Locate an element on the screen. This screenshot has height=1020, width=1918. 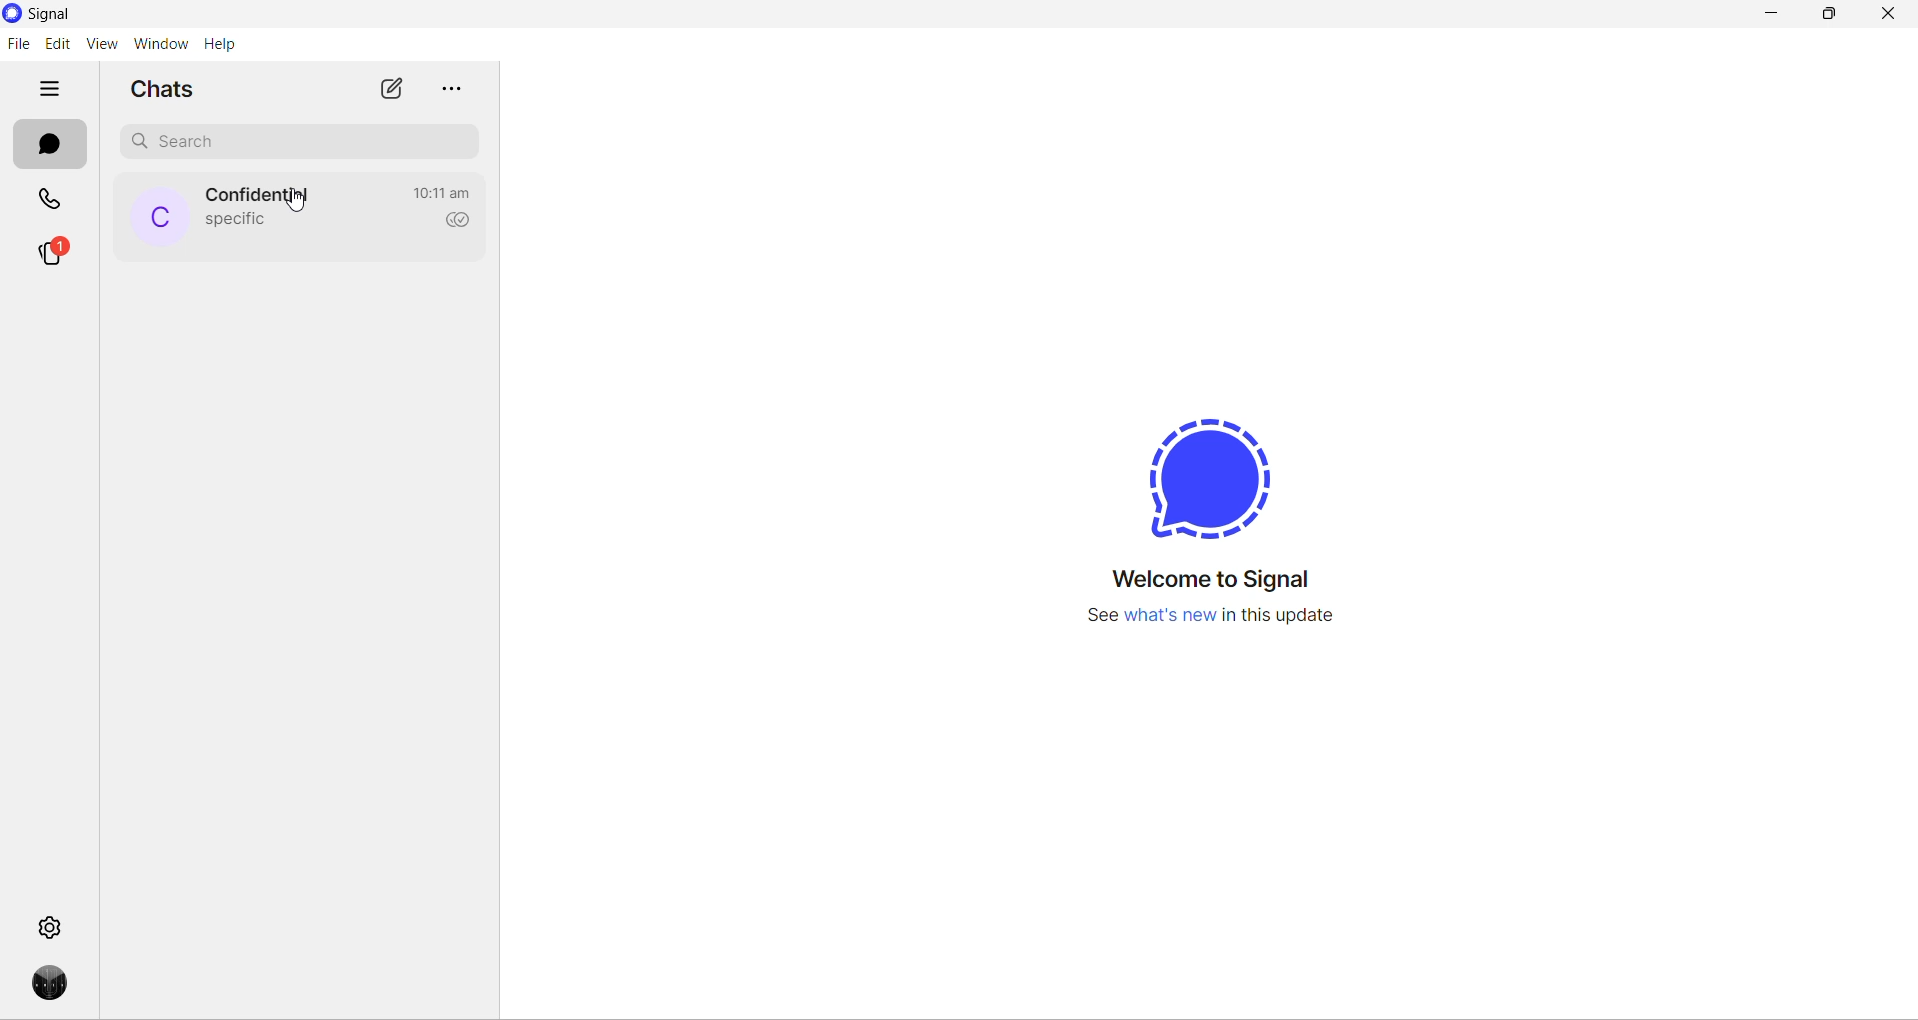
chats heading is located at coordinates (165, 92).